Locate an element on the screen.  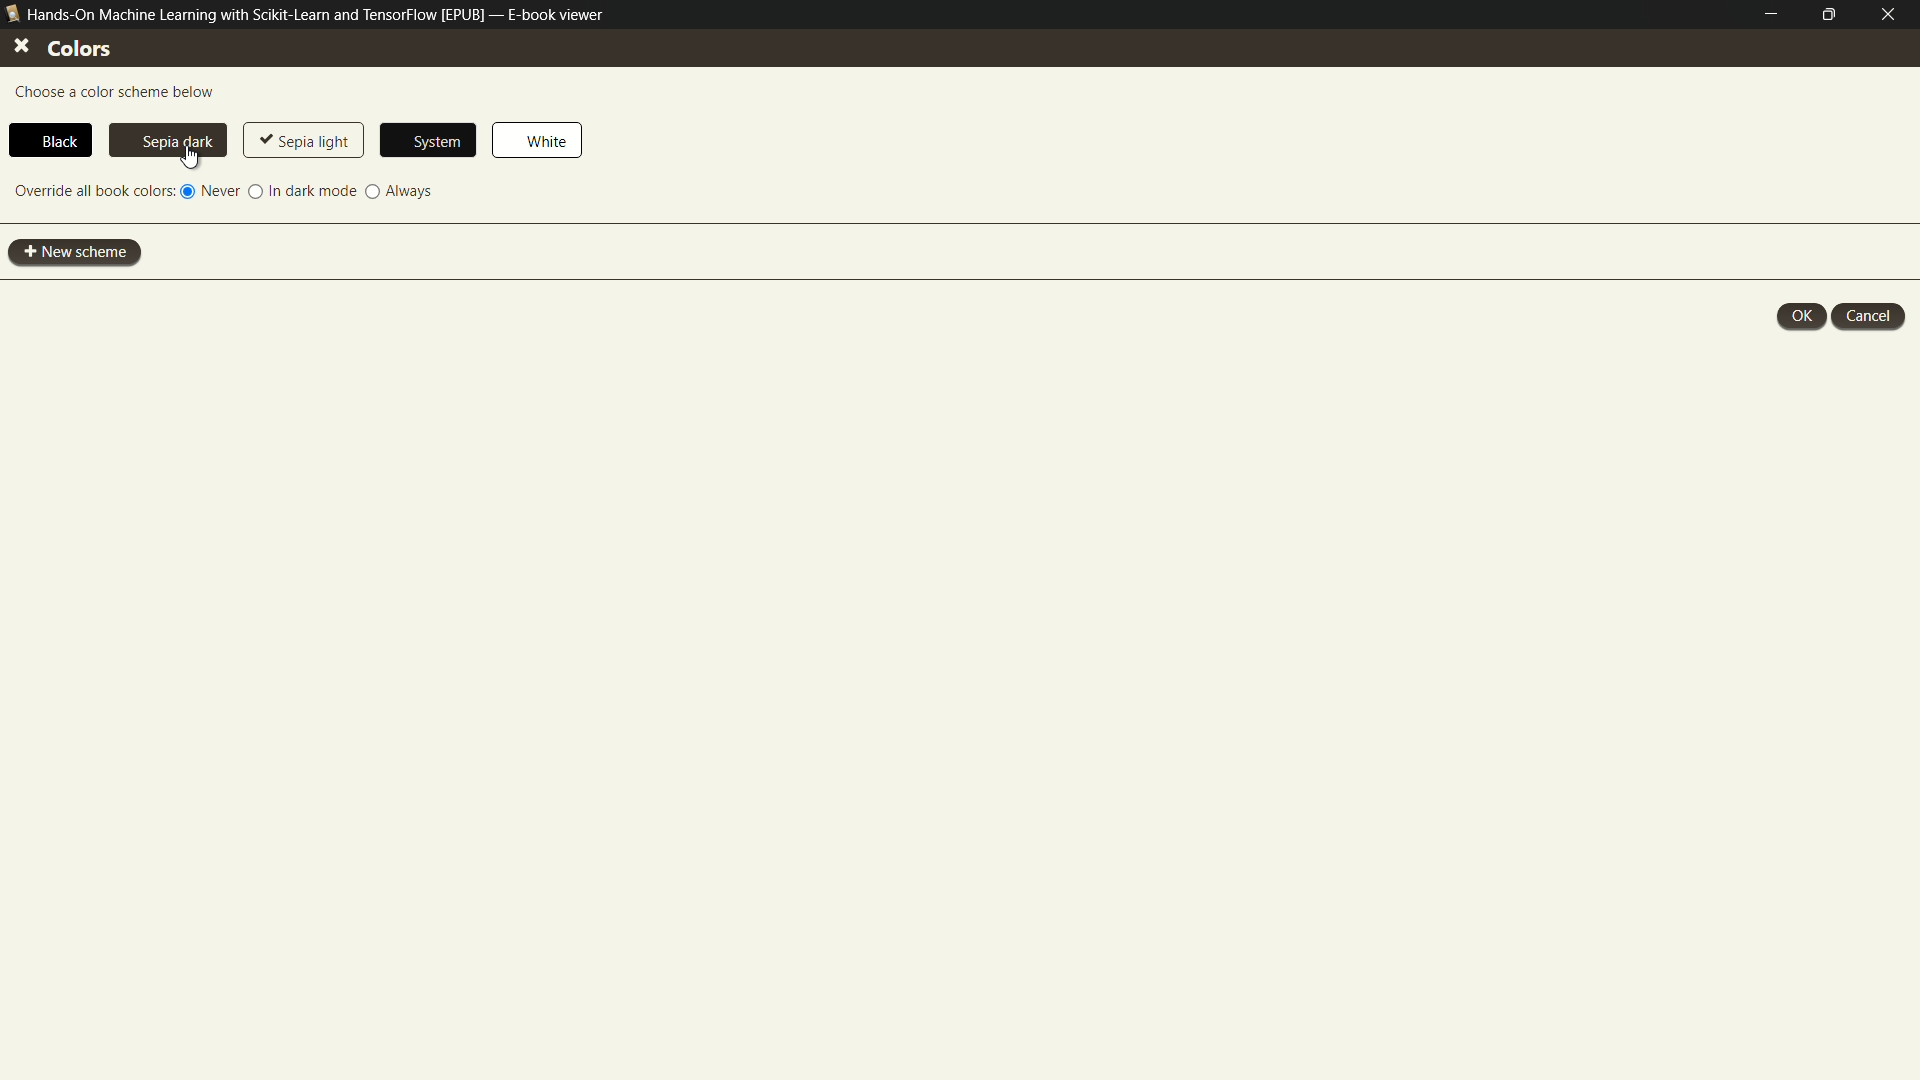
cancel is located at coordinates (1870, 317).